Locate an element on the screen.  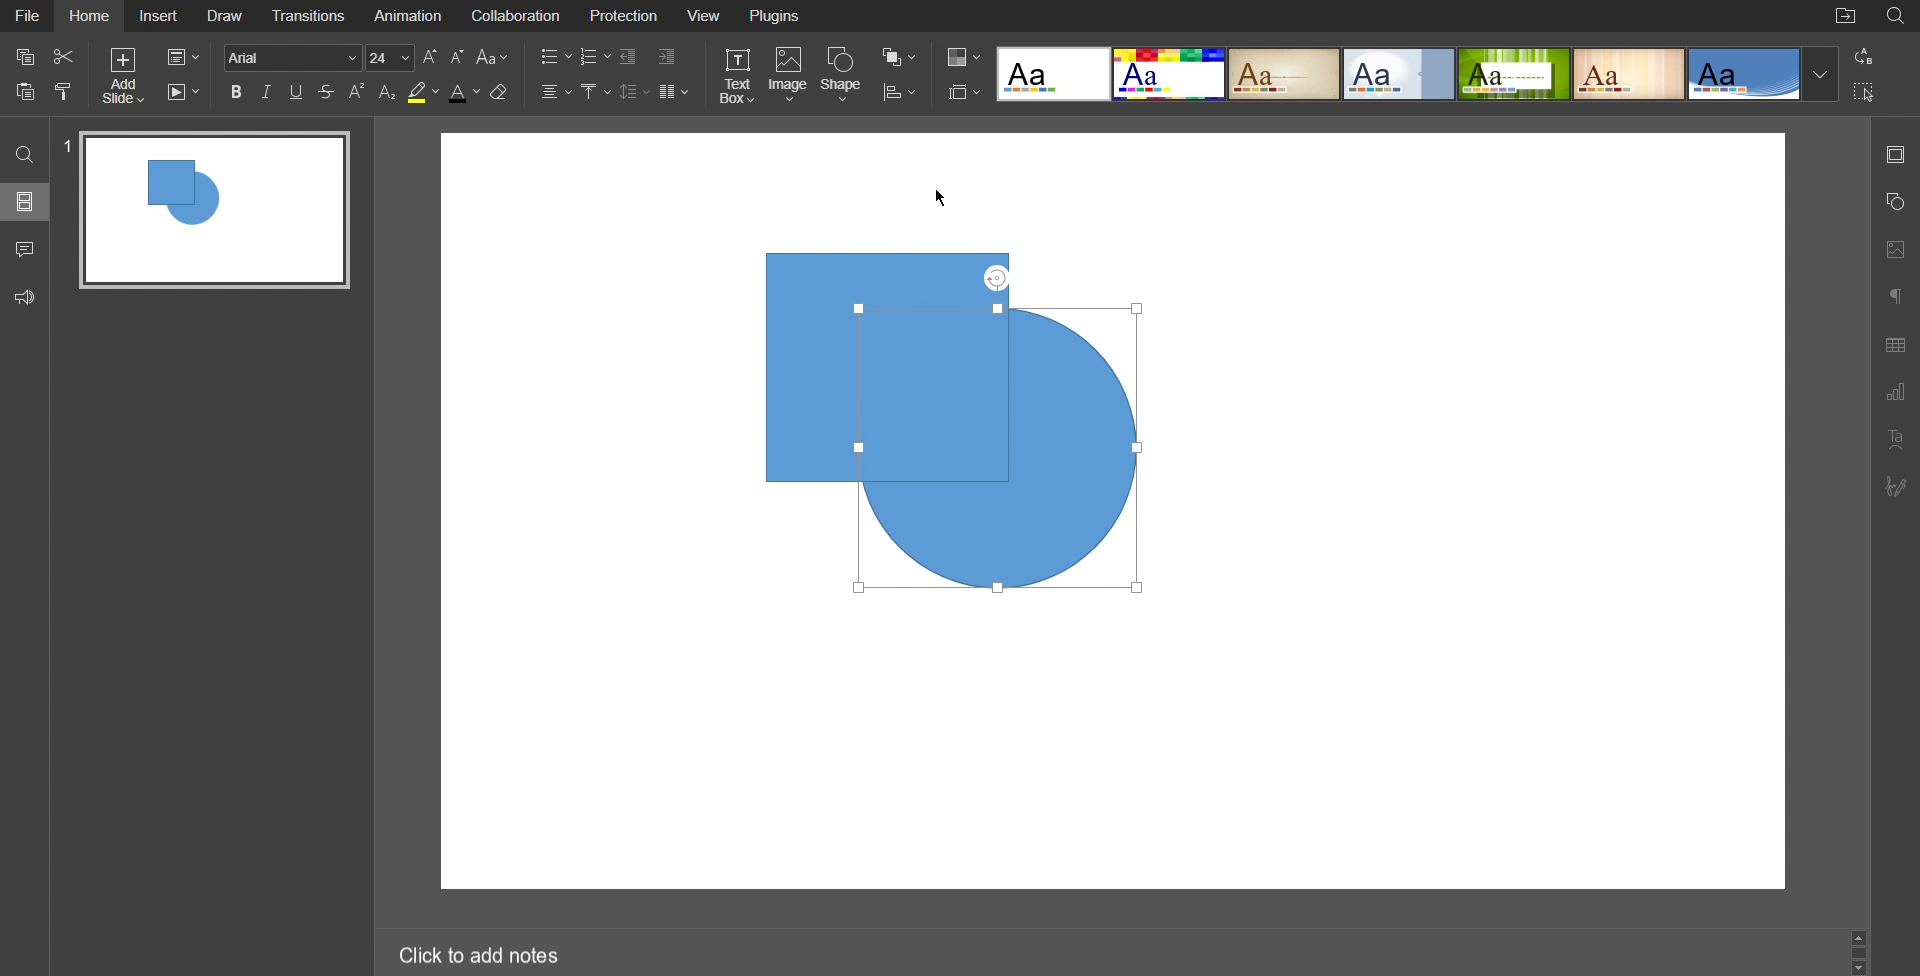
Underline is located at coordinates (297, 92).